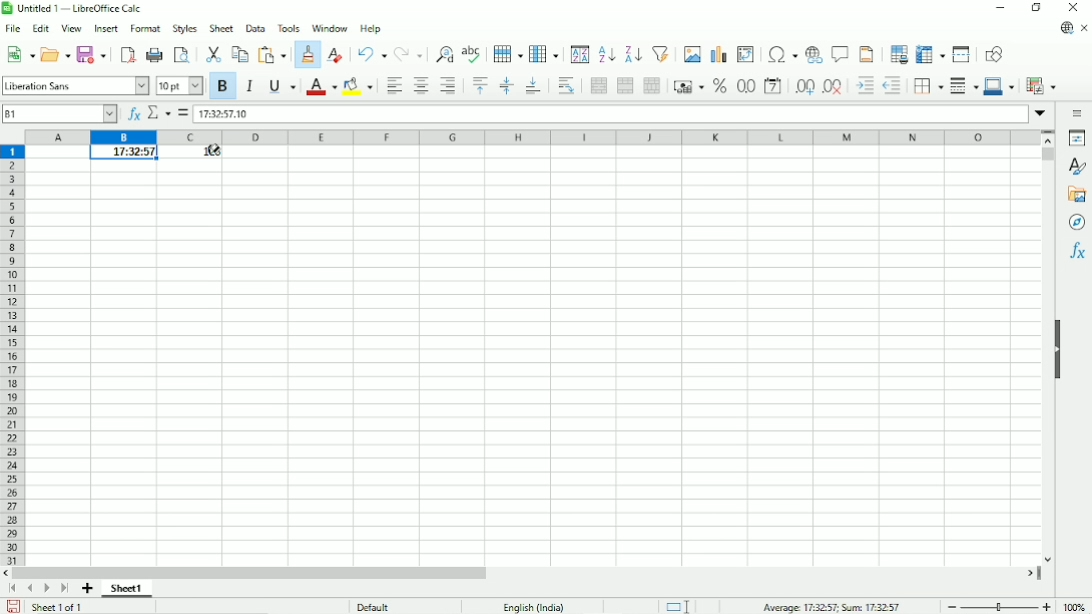 The width and height of the screenshot is (1092, 614). I want to click on Background color, so click(357, 86).